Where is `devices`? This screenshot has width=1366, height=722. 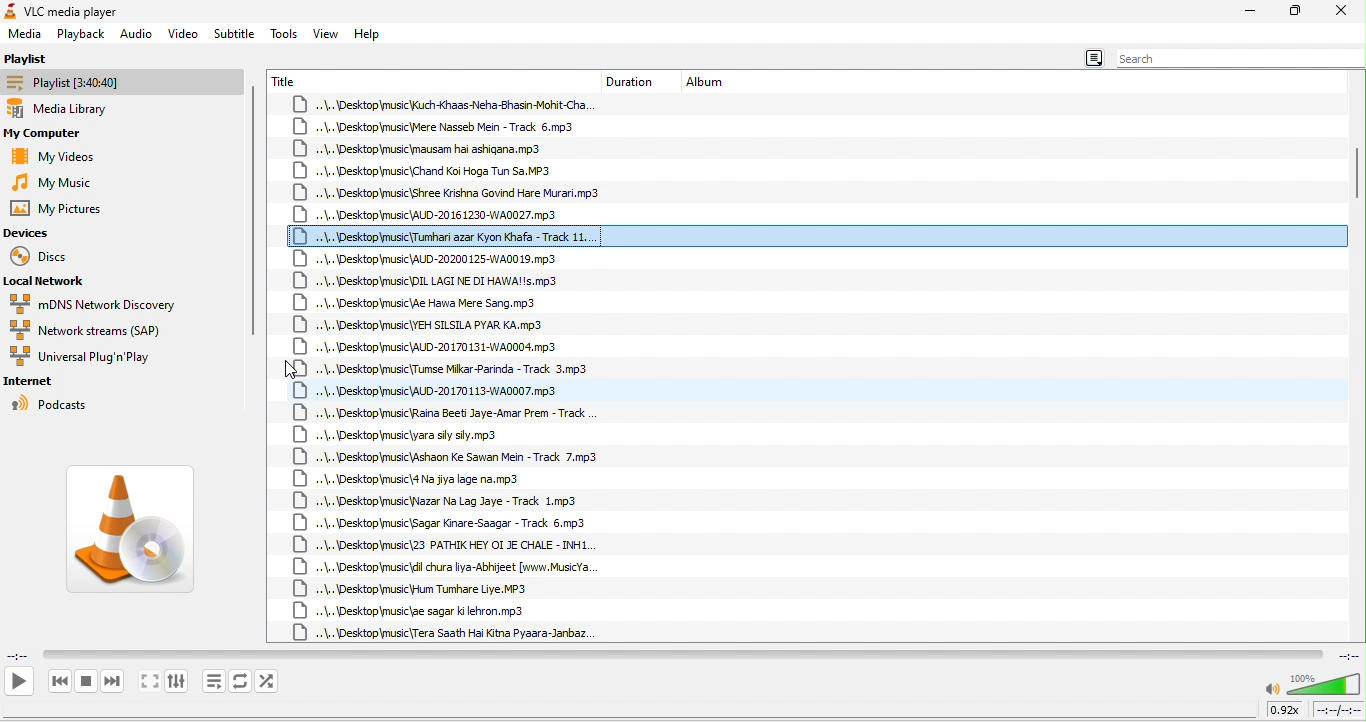 devices is located at coordinates (35, 234).